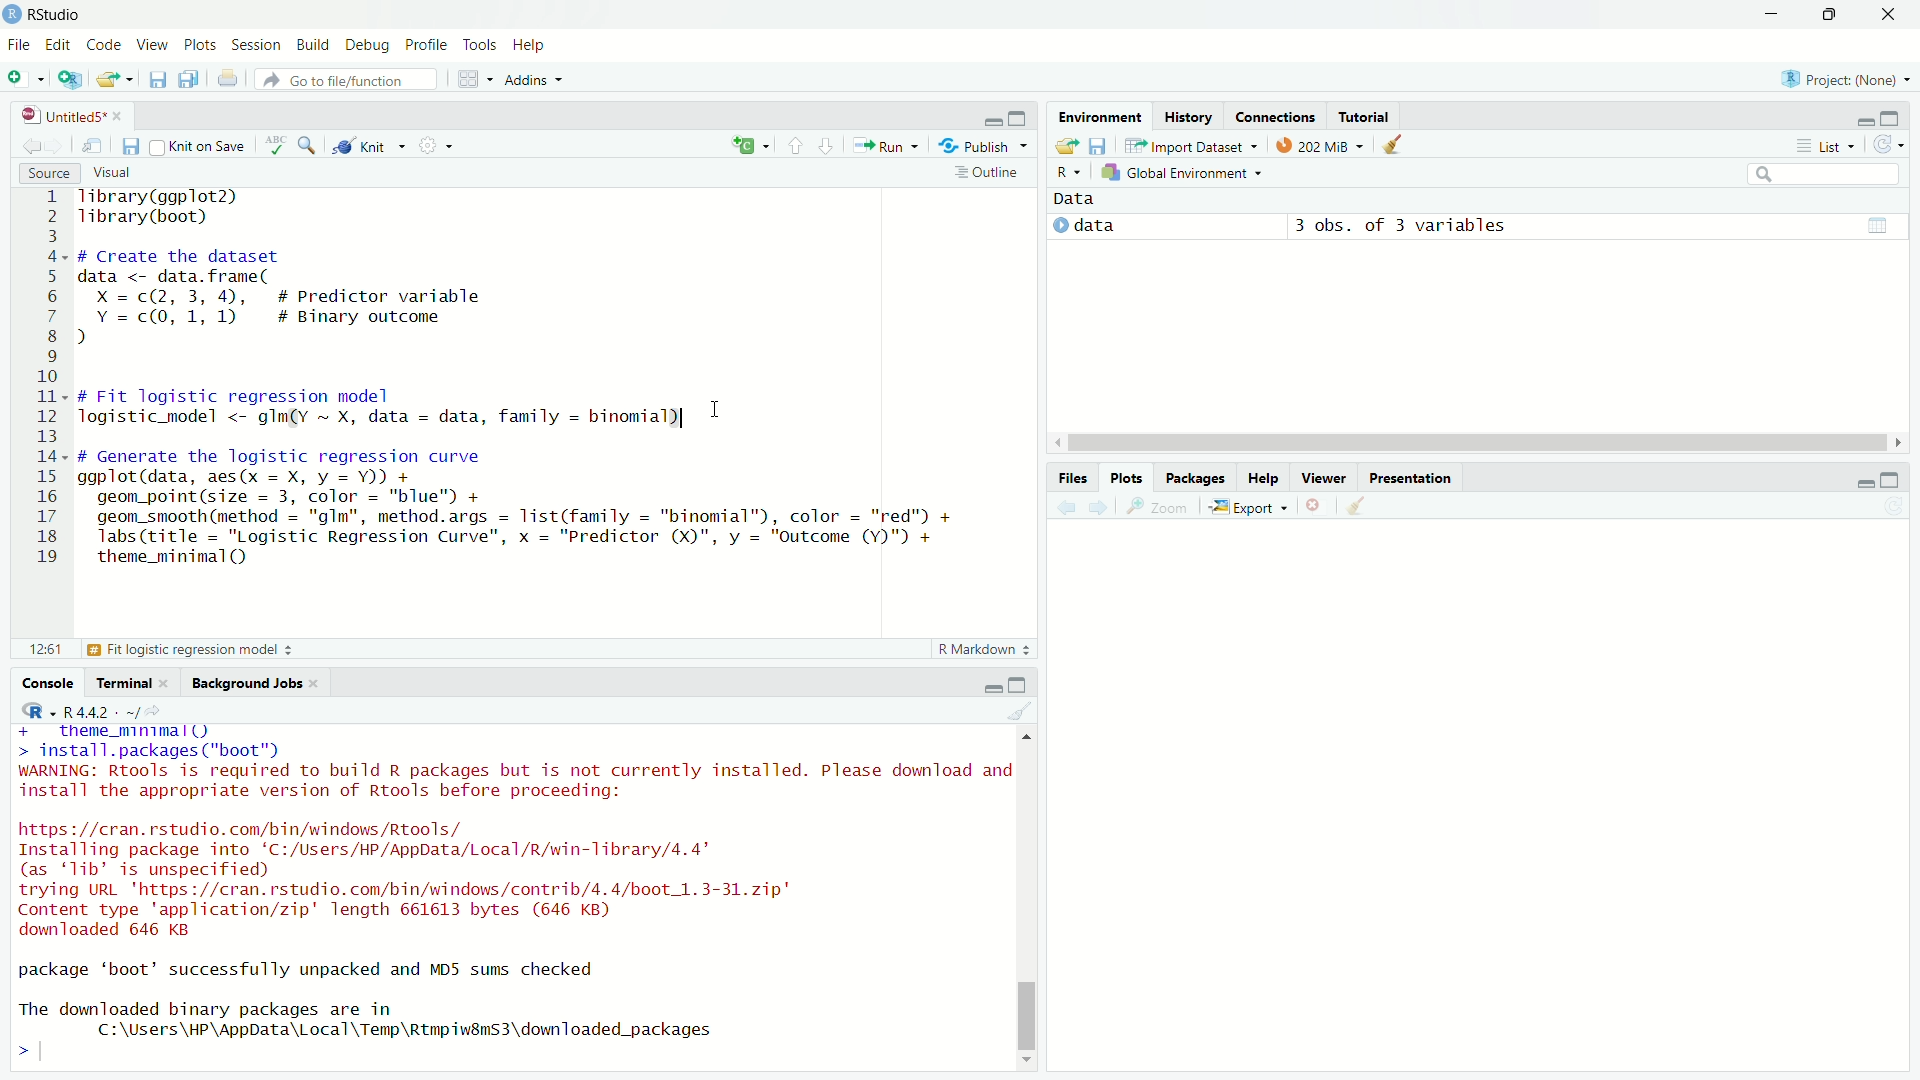 The width and height of the screenshot is (1920, 1080). What do you see at coordinates (1065, 146) in the screenshot?
I see `Load workspace` at bounding box center [1065, 146].